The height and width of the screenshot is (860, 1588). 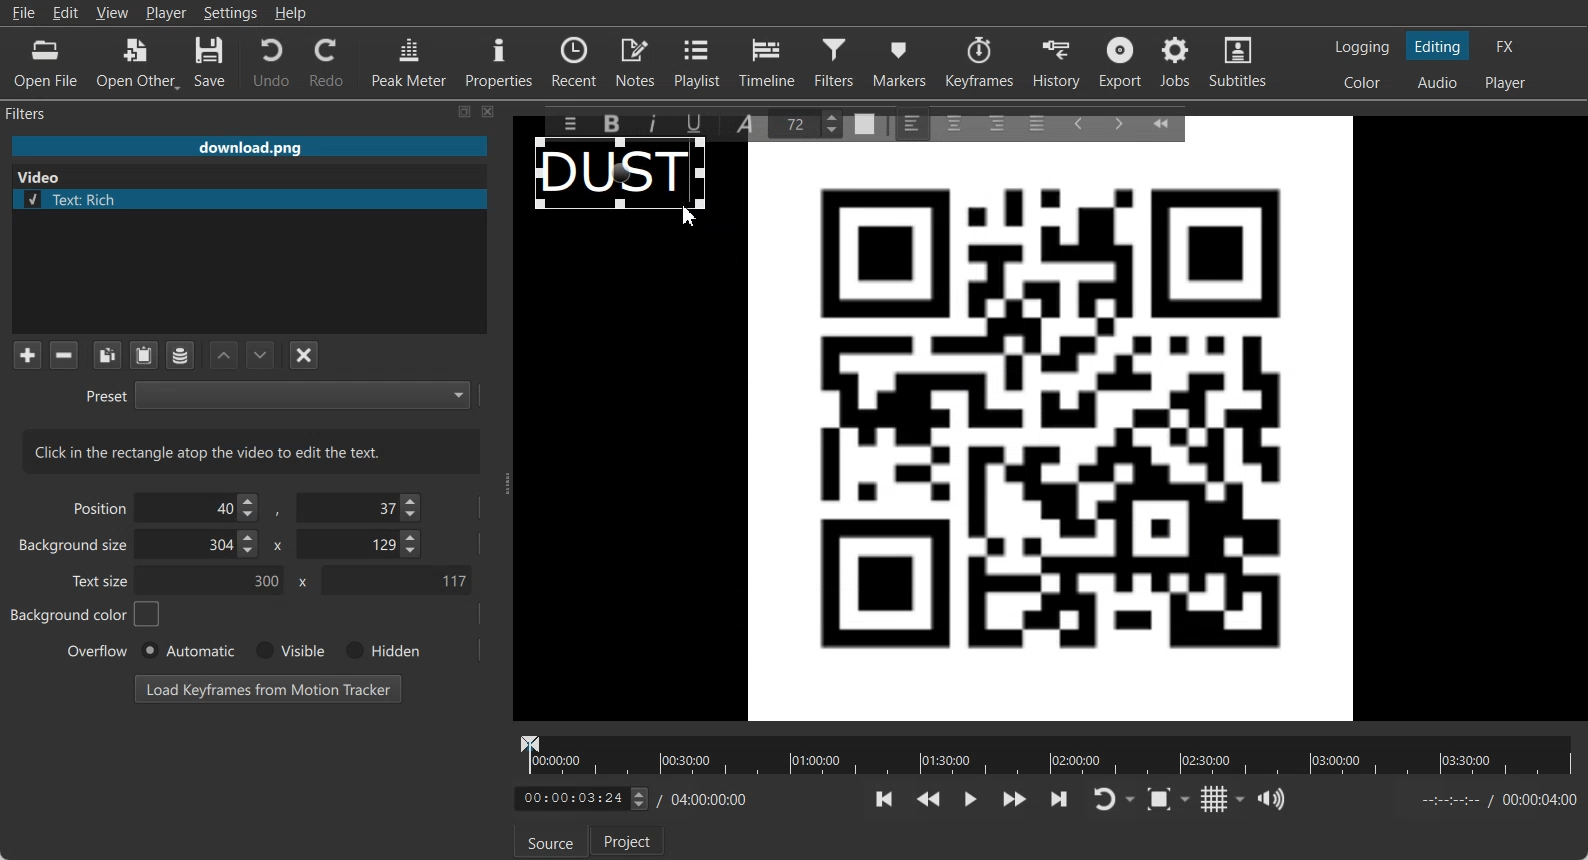 What do you see at coordinates (1132, 800) in the screenshot?
I see `Drop down box` at bounding box center [1132, 800].